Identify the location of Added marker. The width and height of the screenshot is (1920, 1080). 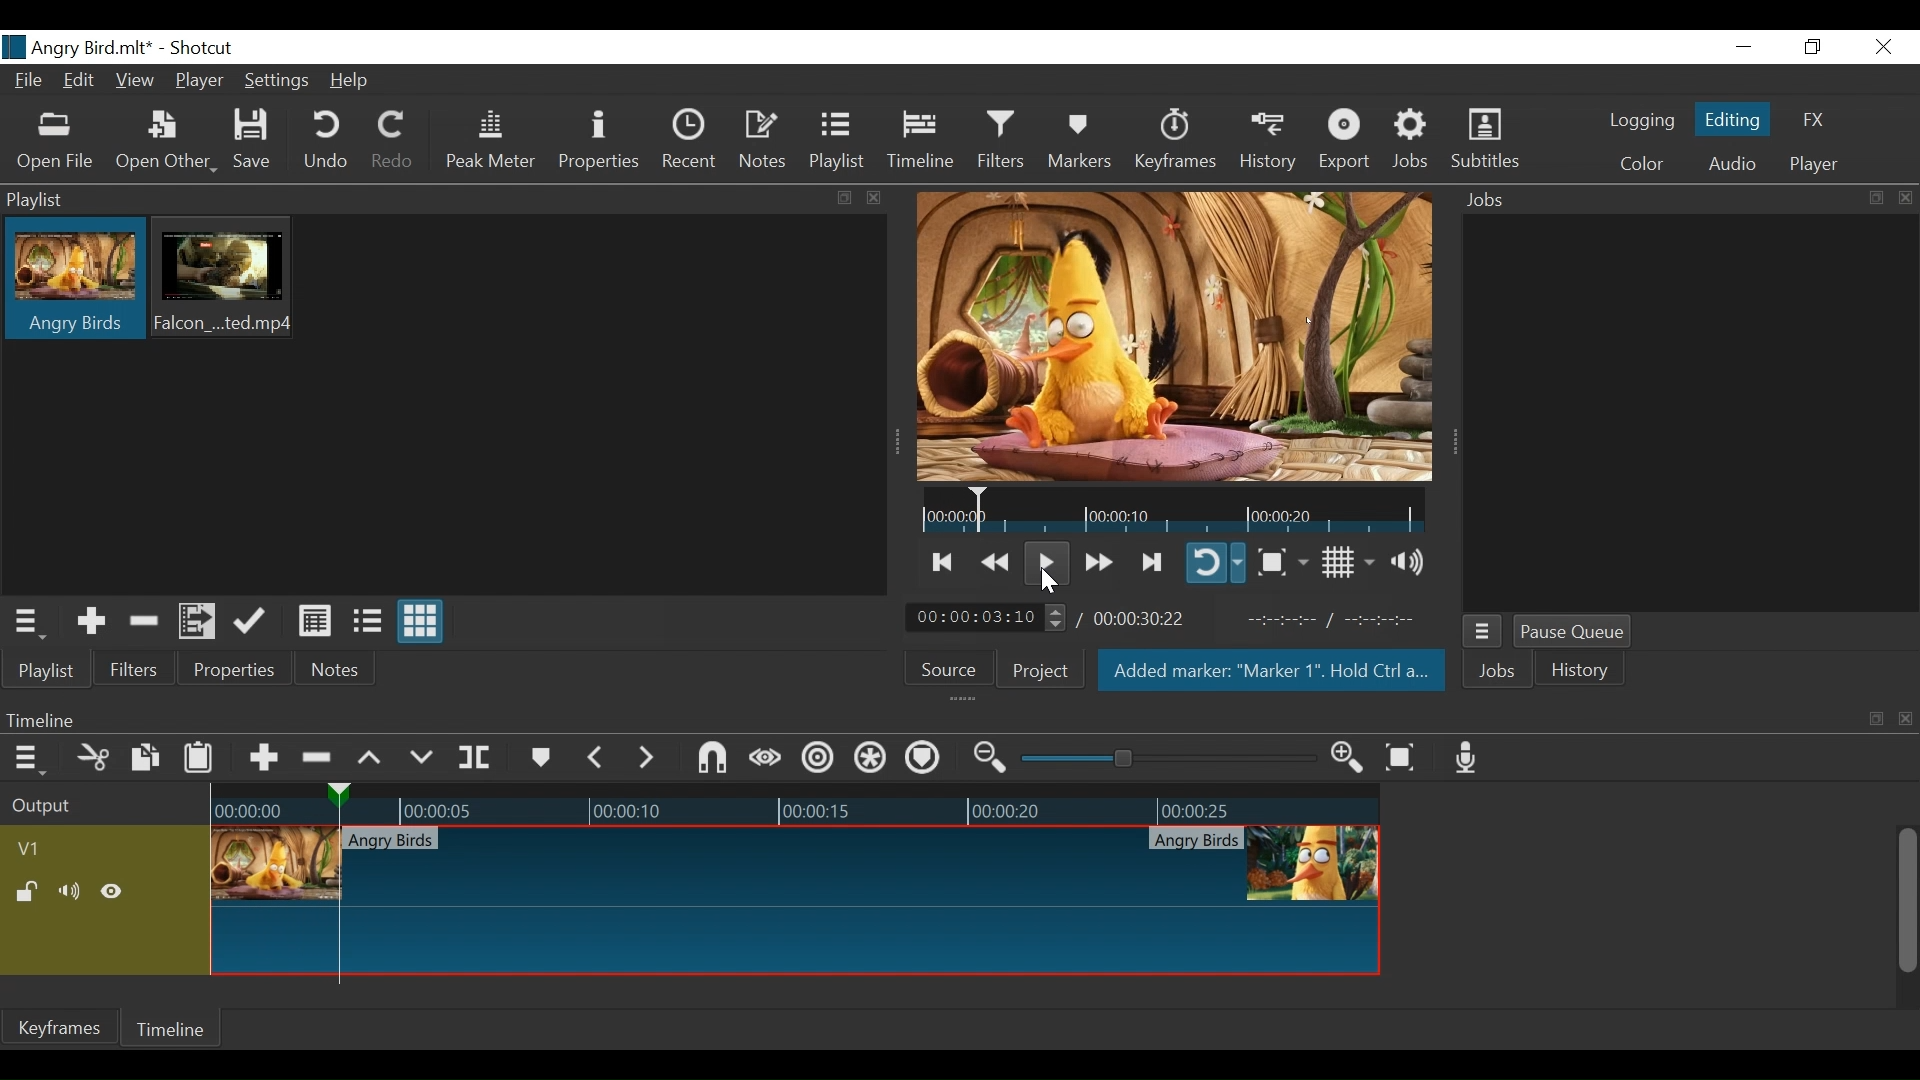
(1271, 669).